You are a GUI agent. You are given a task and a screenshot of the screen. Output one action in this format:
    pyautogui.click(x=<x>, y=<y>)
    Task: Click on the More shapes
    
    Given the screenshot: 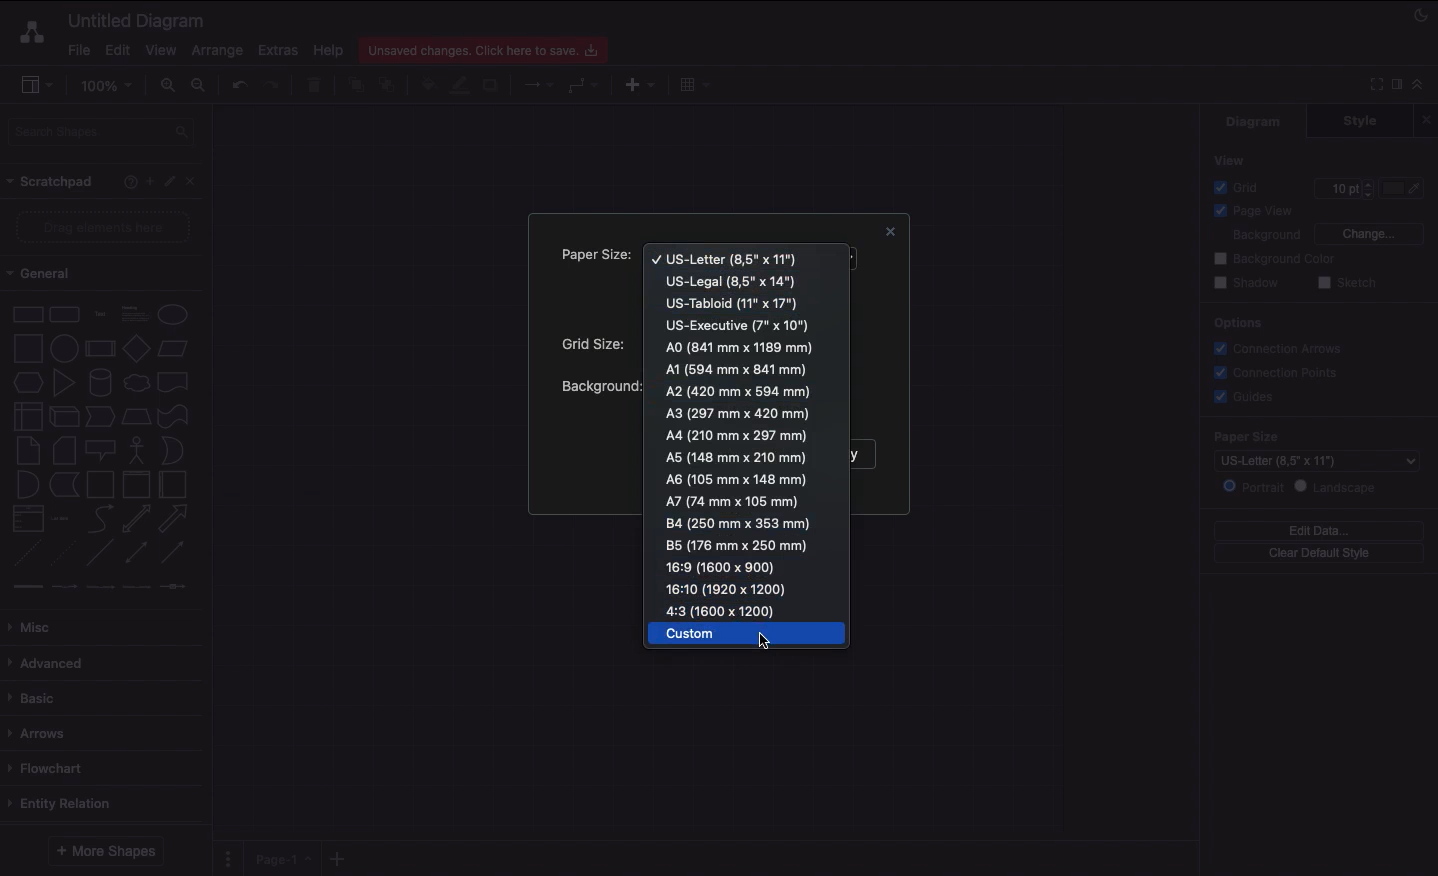 What is the action you would take?
    pyautogui.click(x=104, y=851)
    